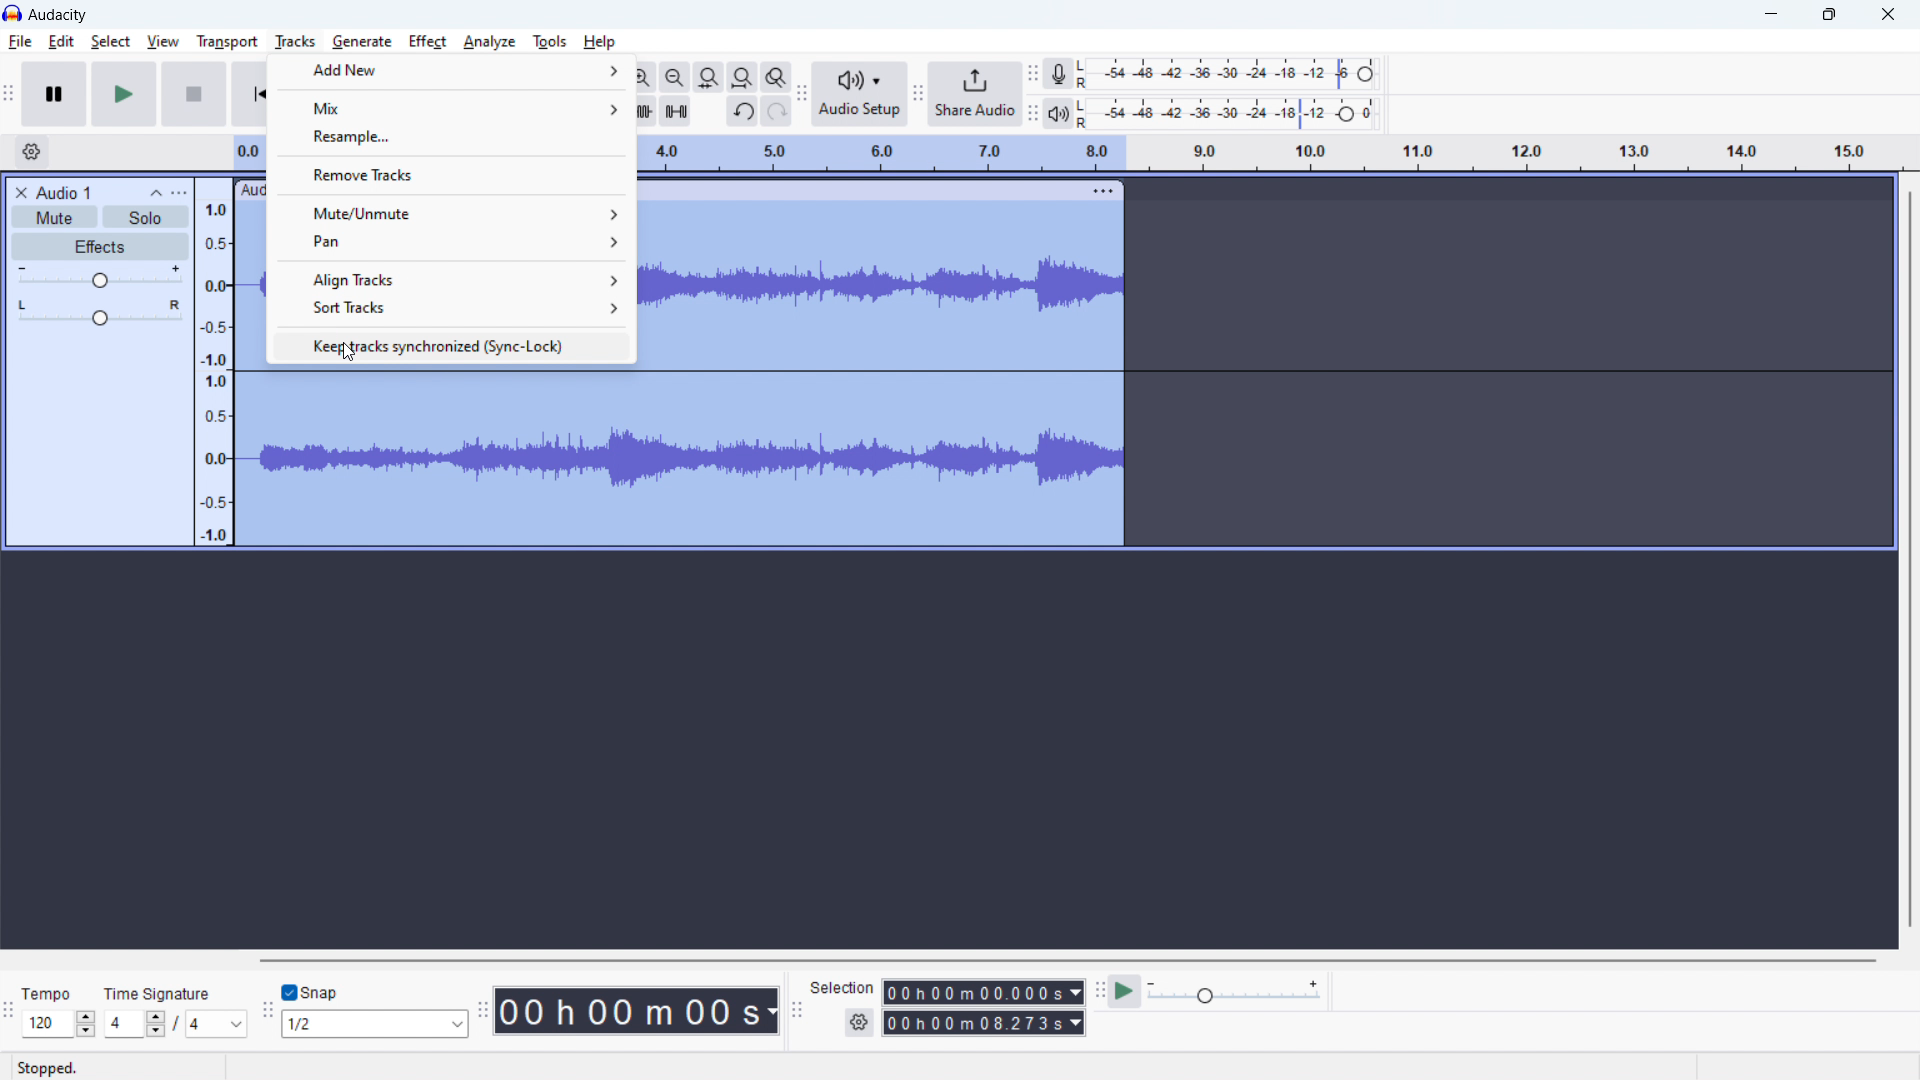  Describe the element at coordinates (311, 991) in the screenshot. I see `toggle snap` at that location.